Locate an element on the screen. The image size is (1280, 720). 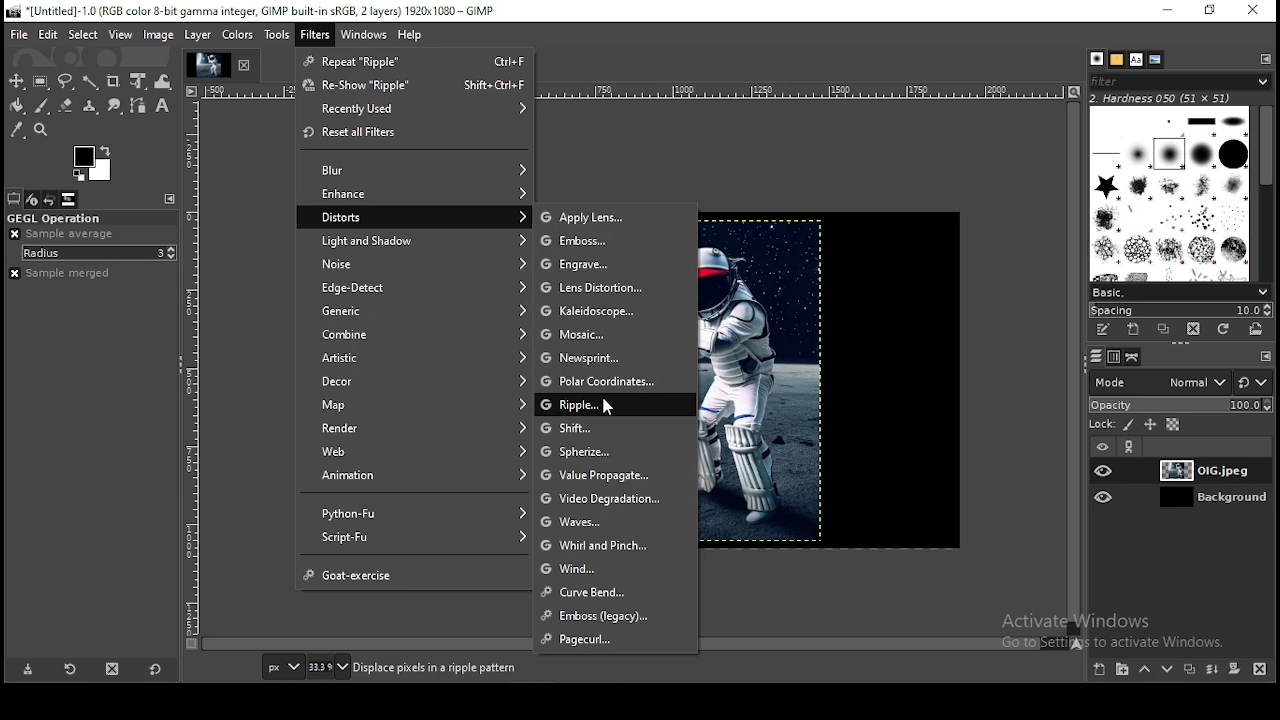
bucket fill tool is located at coordinates (17, 107).